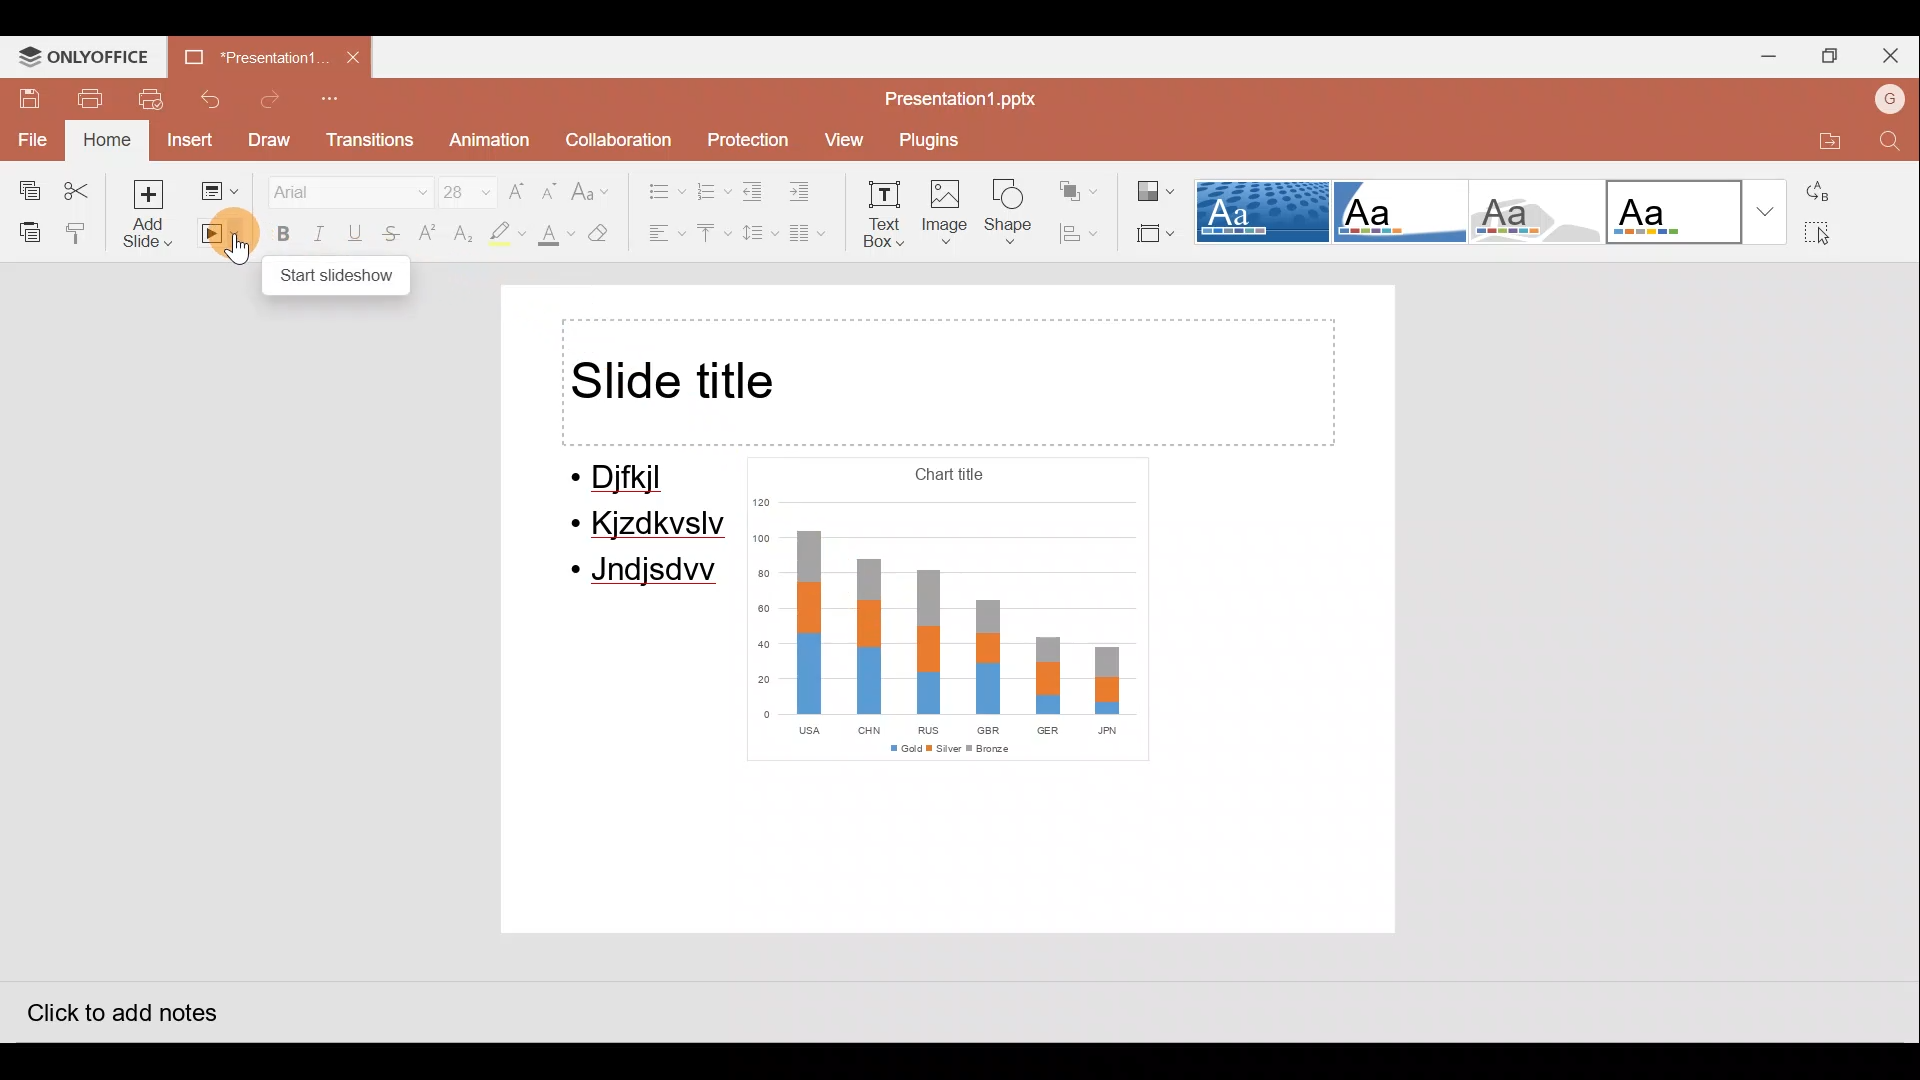 The width and height of the screenshot is (1920, 1080). What do you see at coordinates (1828, 235) in the screenshot?
I see `Select all` at bounding box center [1828, 235].